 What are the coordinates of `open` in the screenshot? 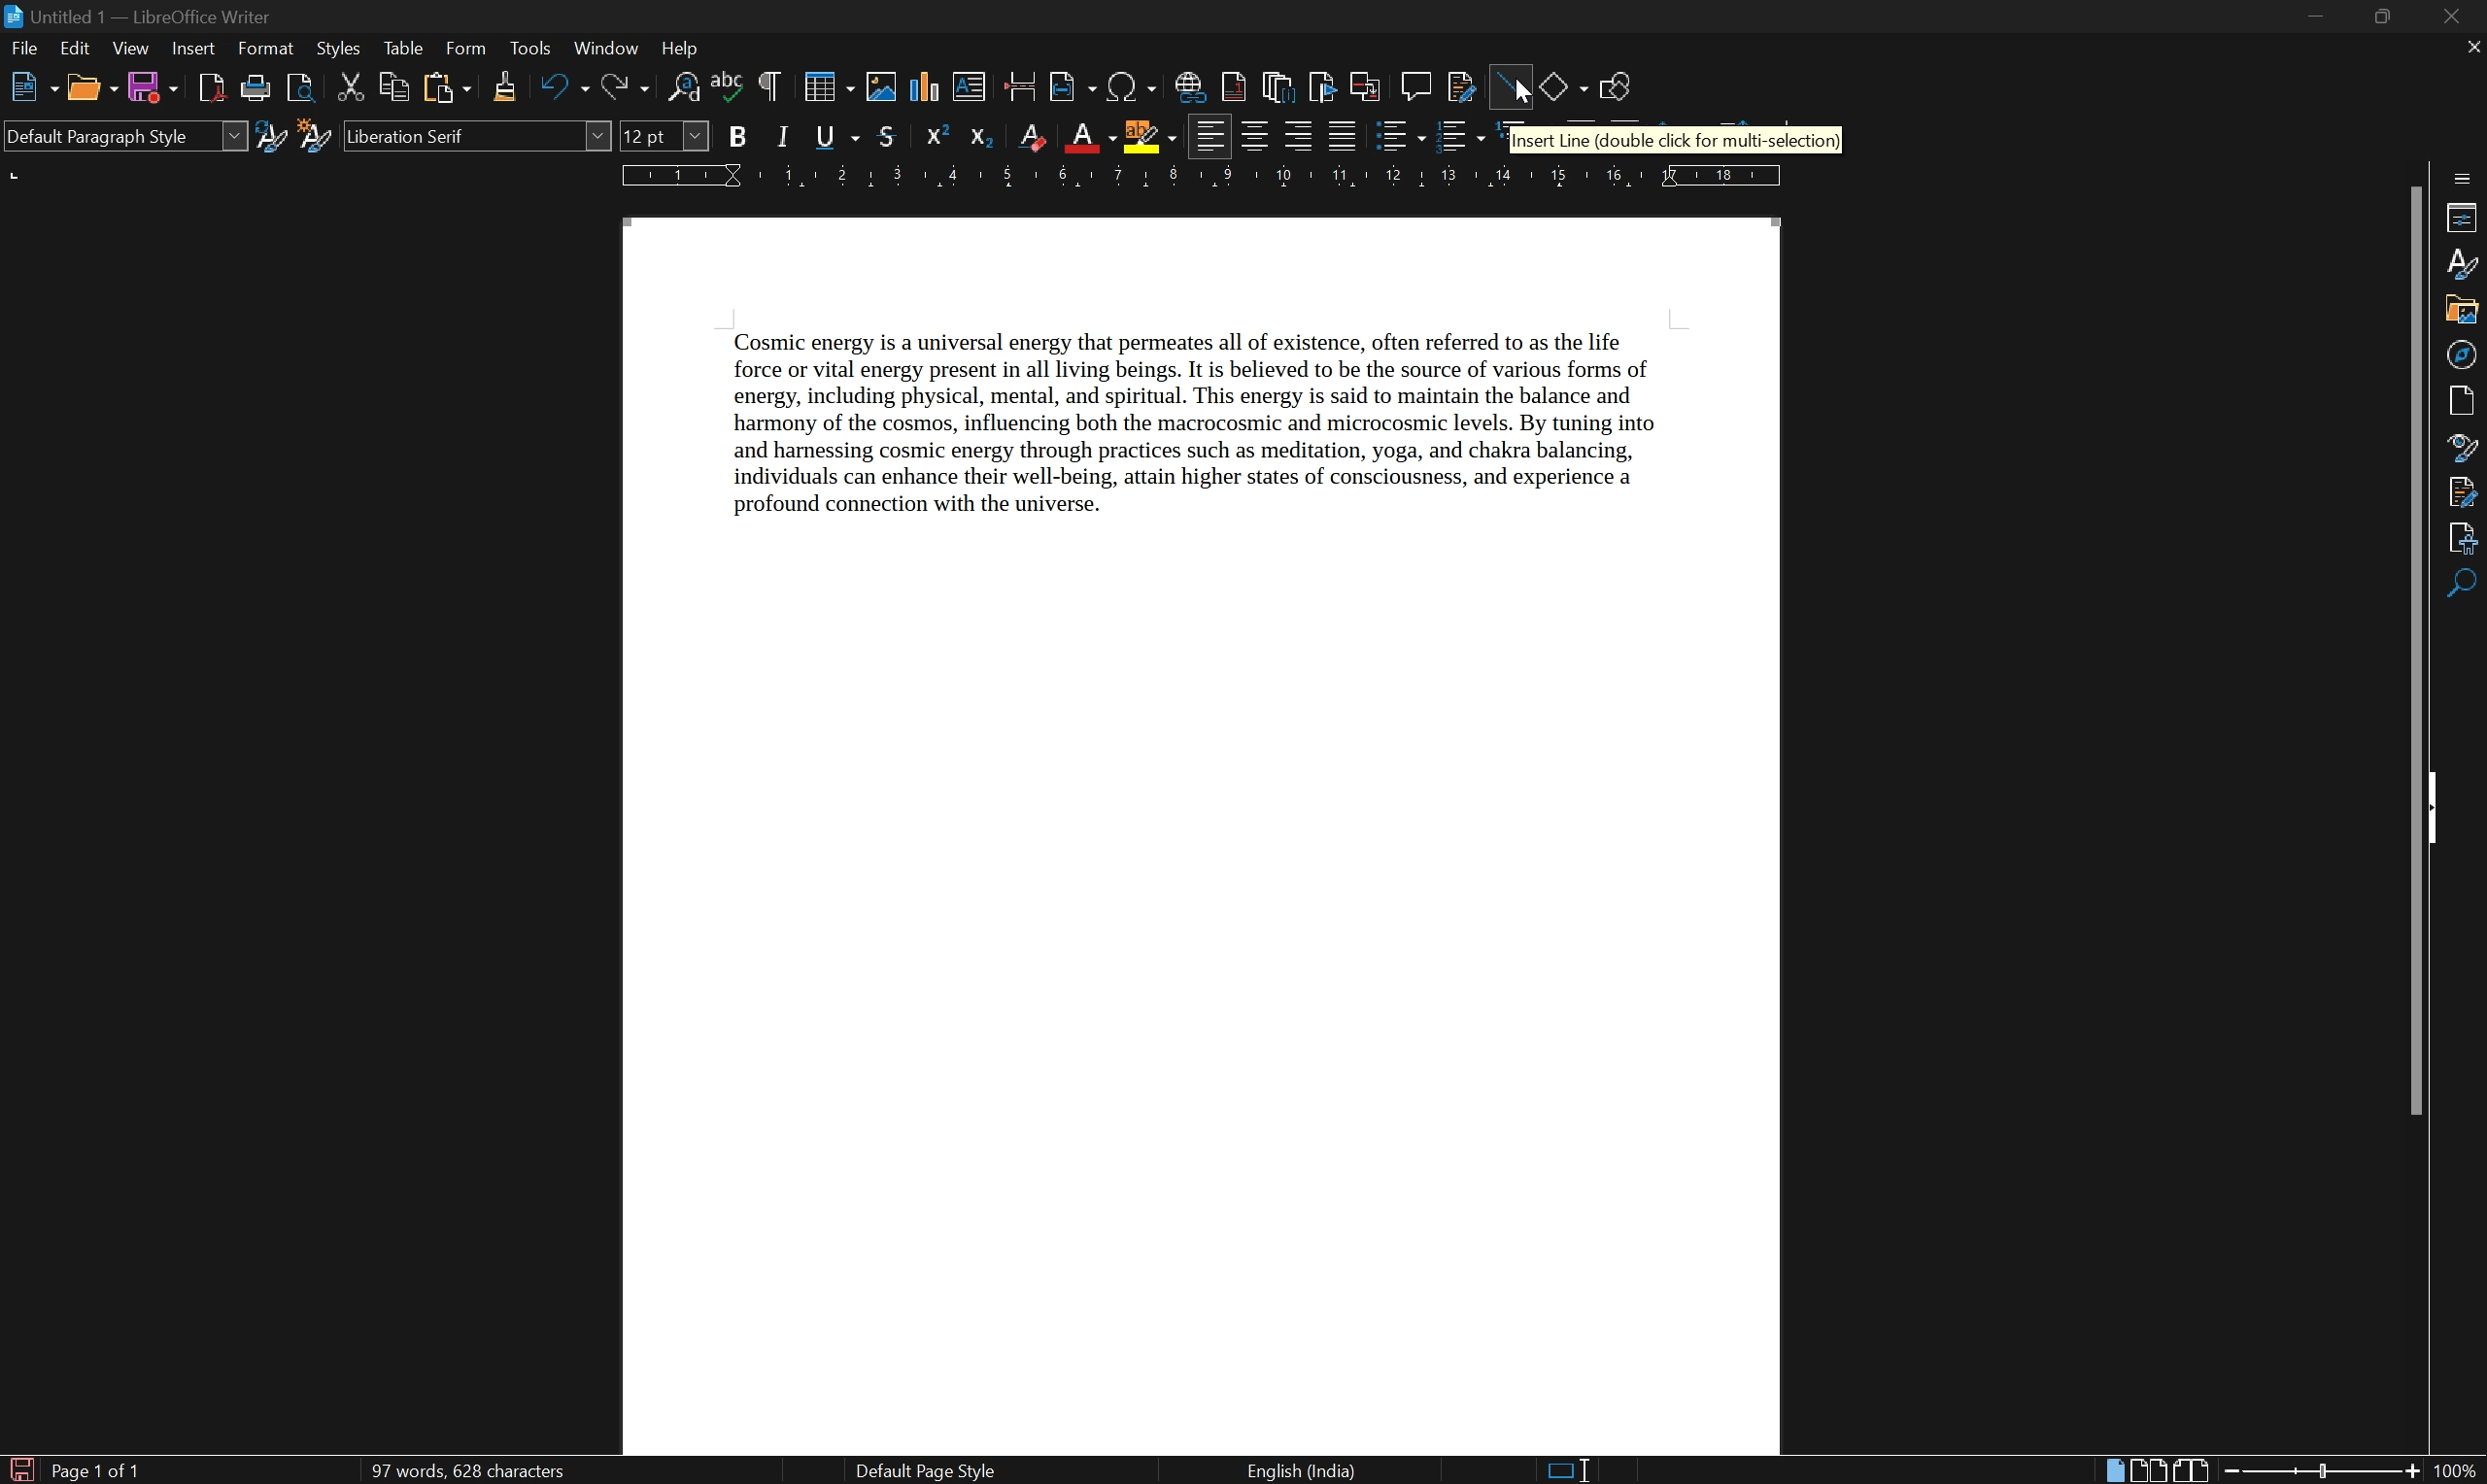 It's located at (93, 89).